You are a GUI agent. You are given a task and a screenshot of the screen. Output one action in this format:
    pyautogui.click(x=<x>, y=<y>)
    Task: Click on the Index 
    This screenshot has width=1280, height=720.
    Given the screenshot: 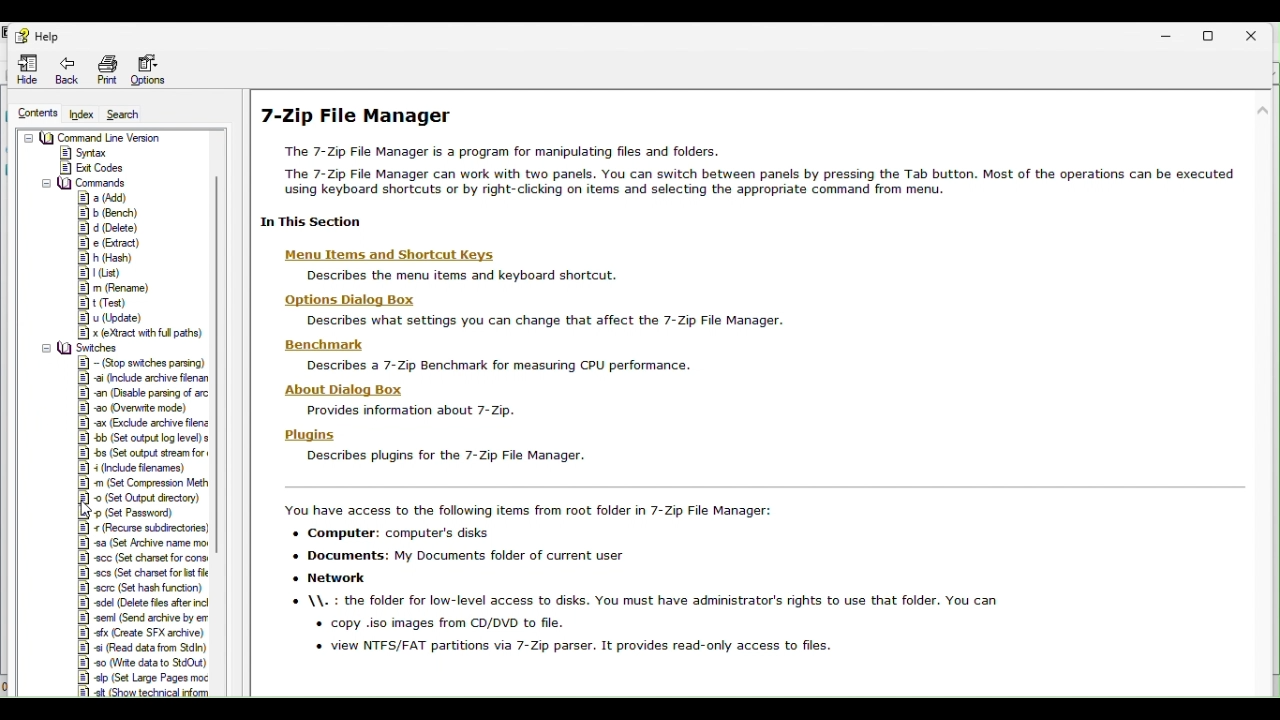 What is the action you would take?
    pyautogui.click(x=83, y=114)
    